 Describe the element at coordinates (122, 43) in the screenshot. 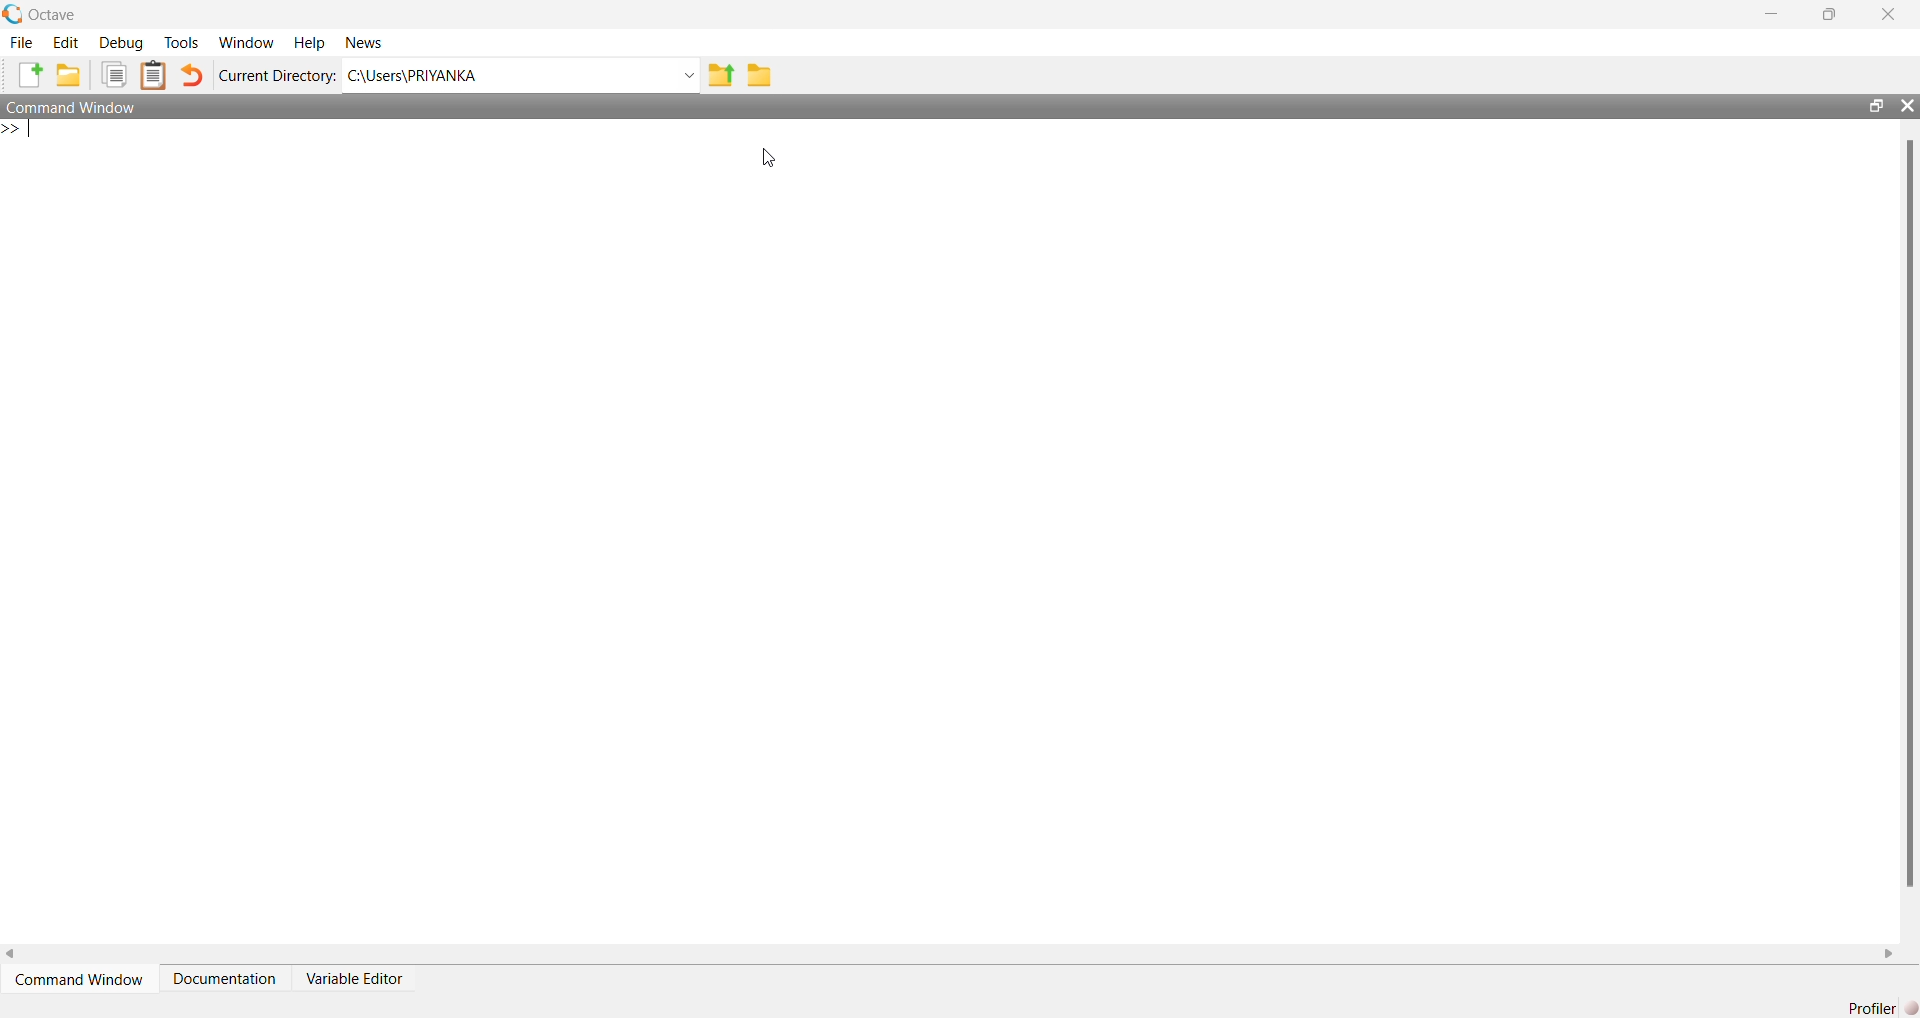

I see `Debug` at that location.